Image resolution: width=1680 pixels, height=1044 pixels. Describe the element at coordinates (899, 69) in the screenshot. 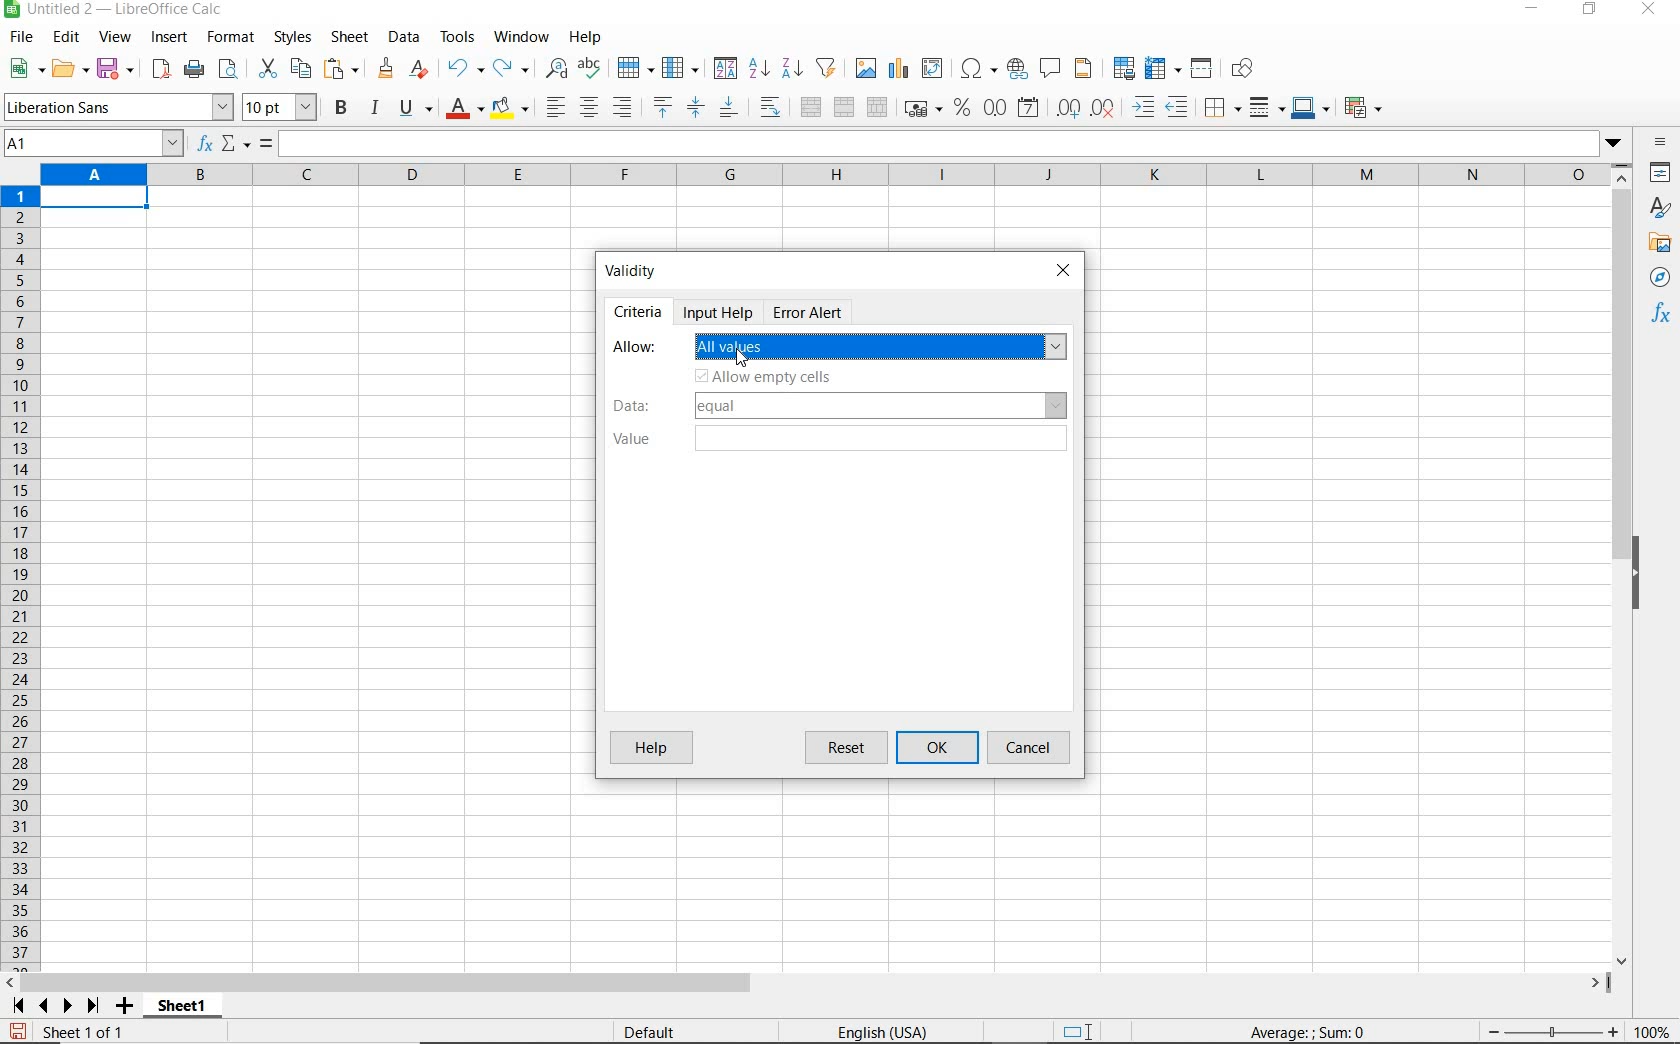

I see `insert chart` at that location.